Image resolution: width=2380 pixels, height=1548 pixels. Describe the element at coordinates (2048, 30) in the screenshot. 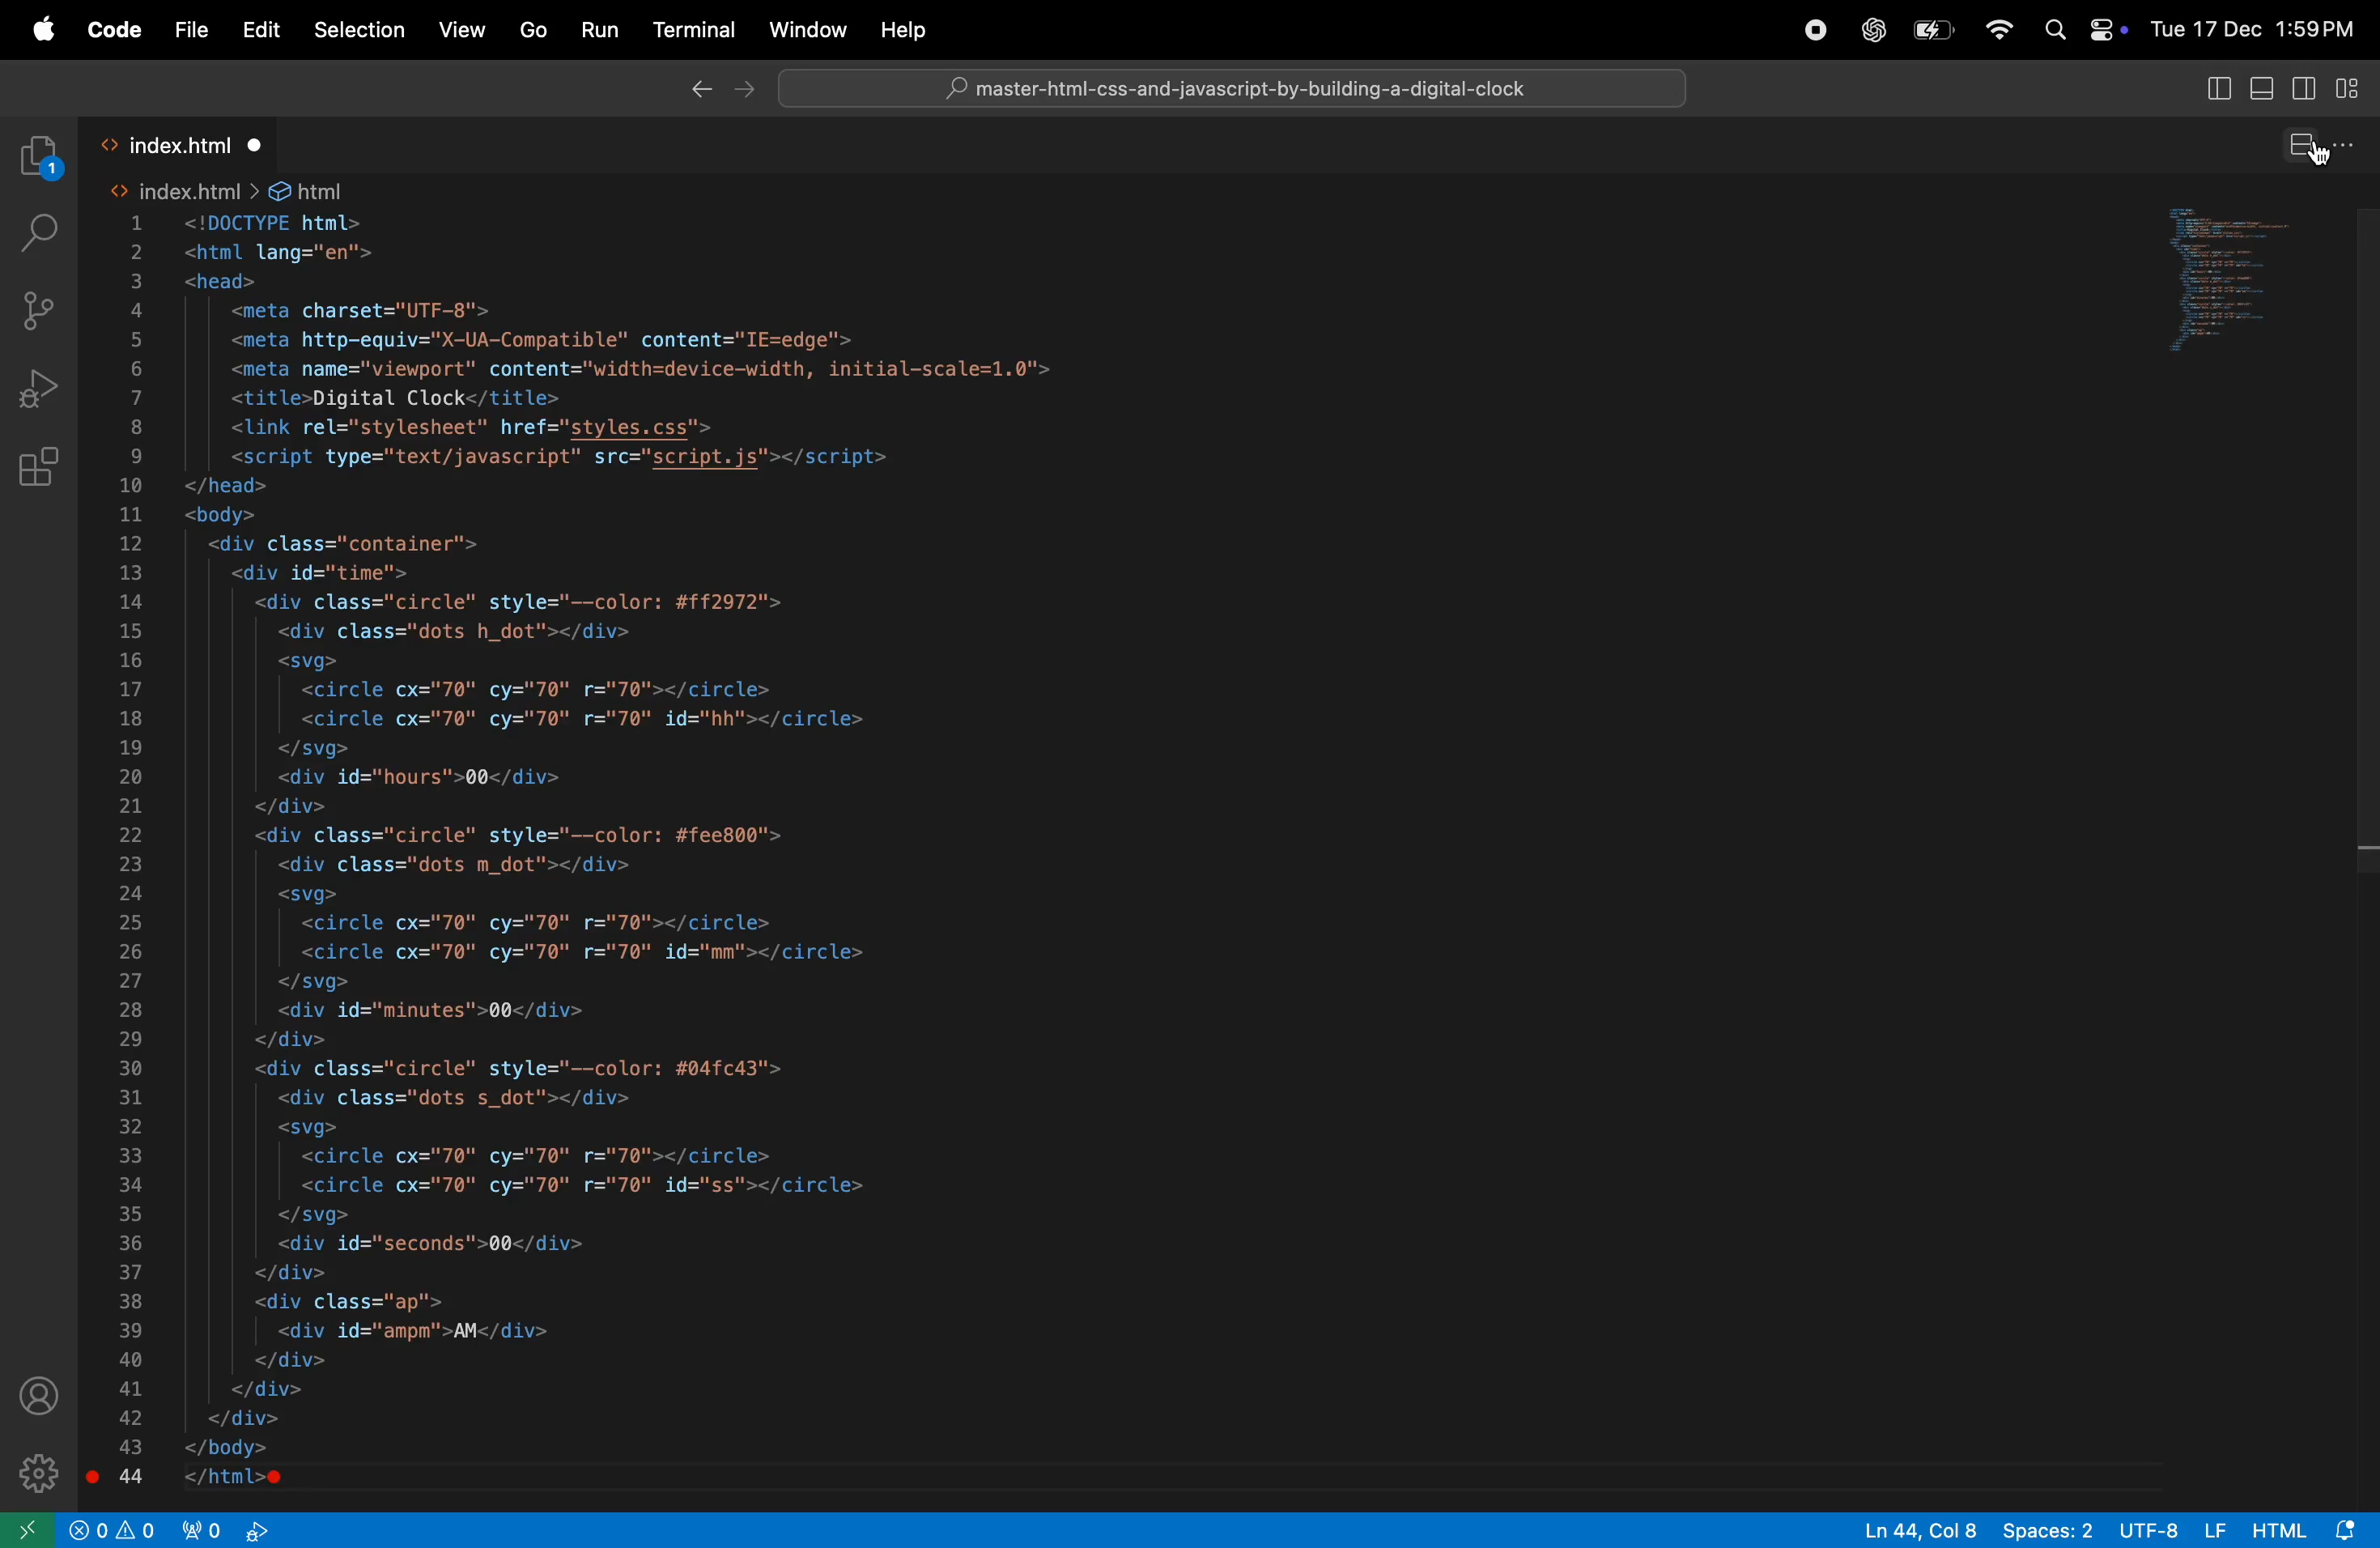

I see `Spotlight` at that location.